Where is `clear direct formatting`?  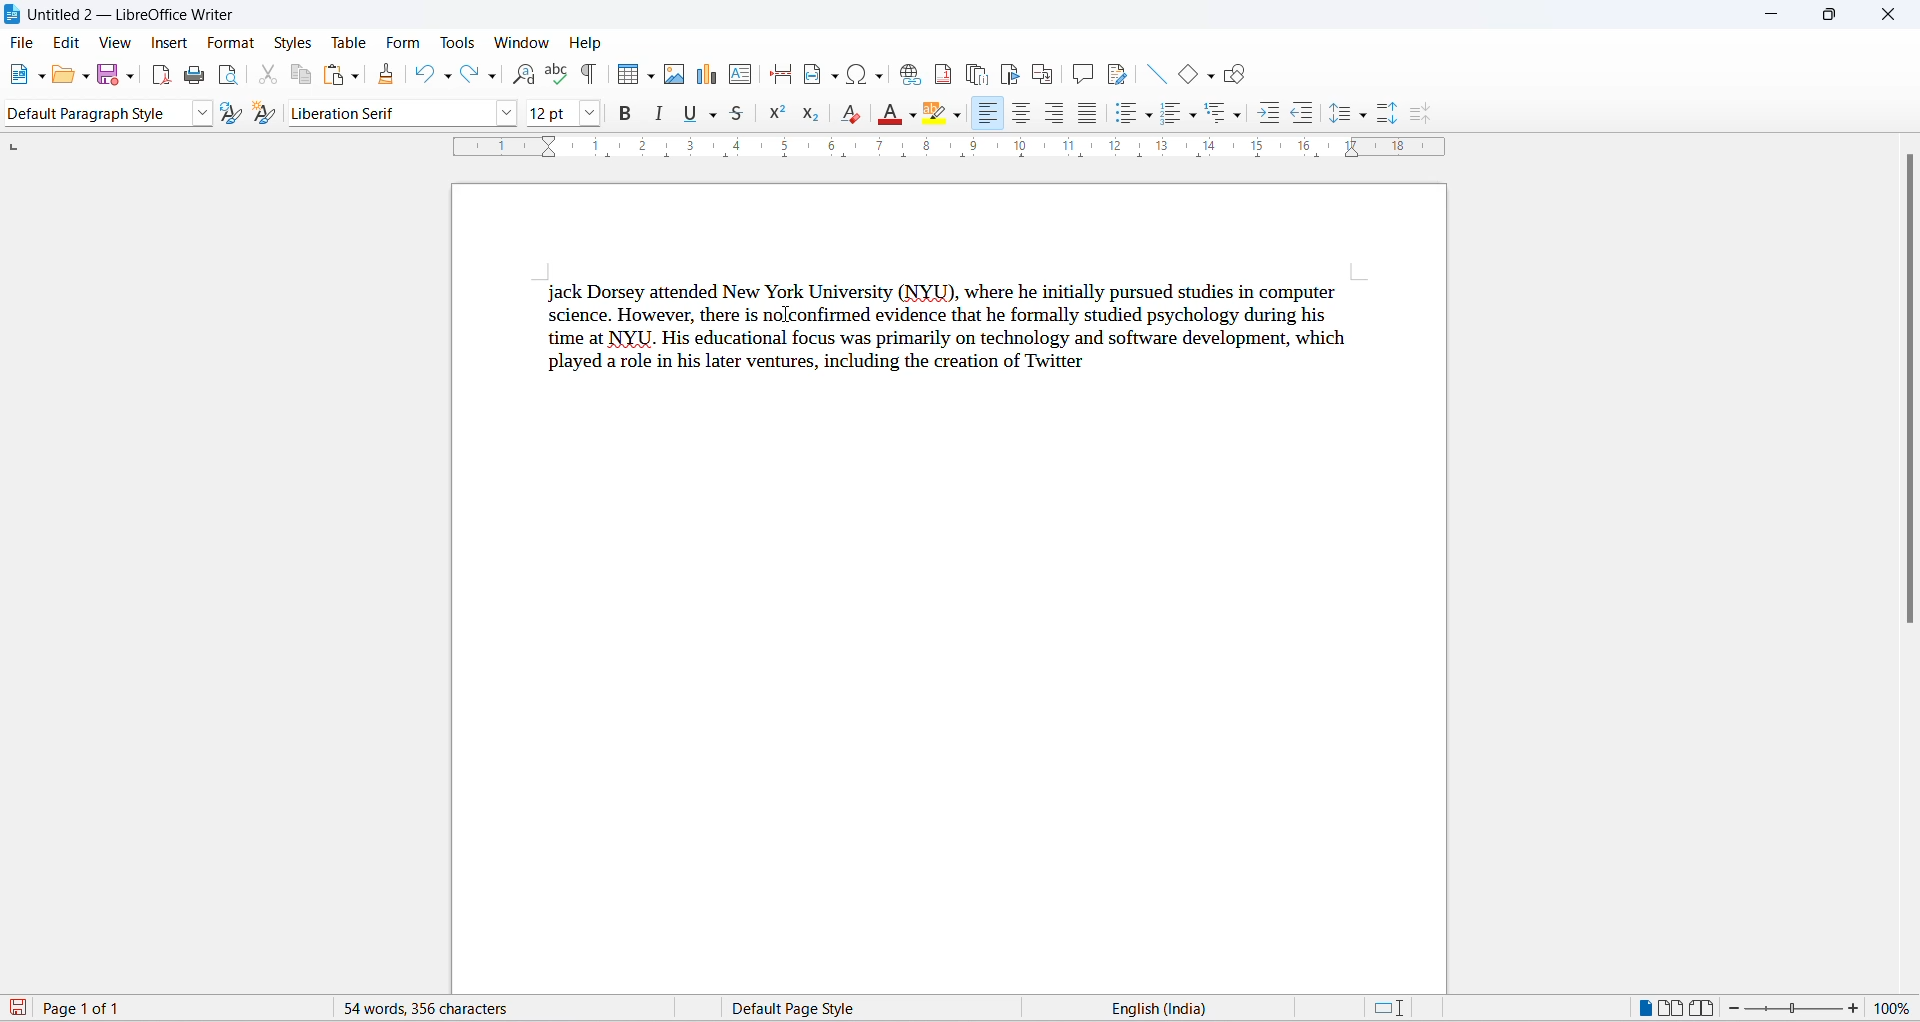 clear direct formatting is located at coordinates (855, 113).